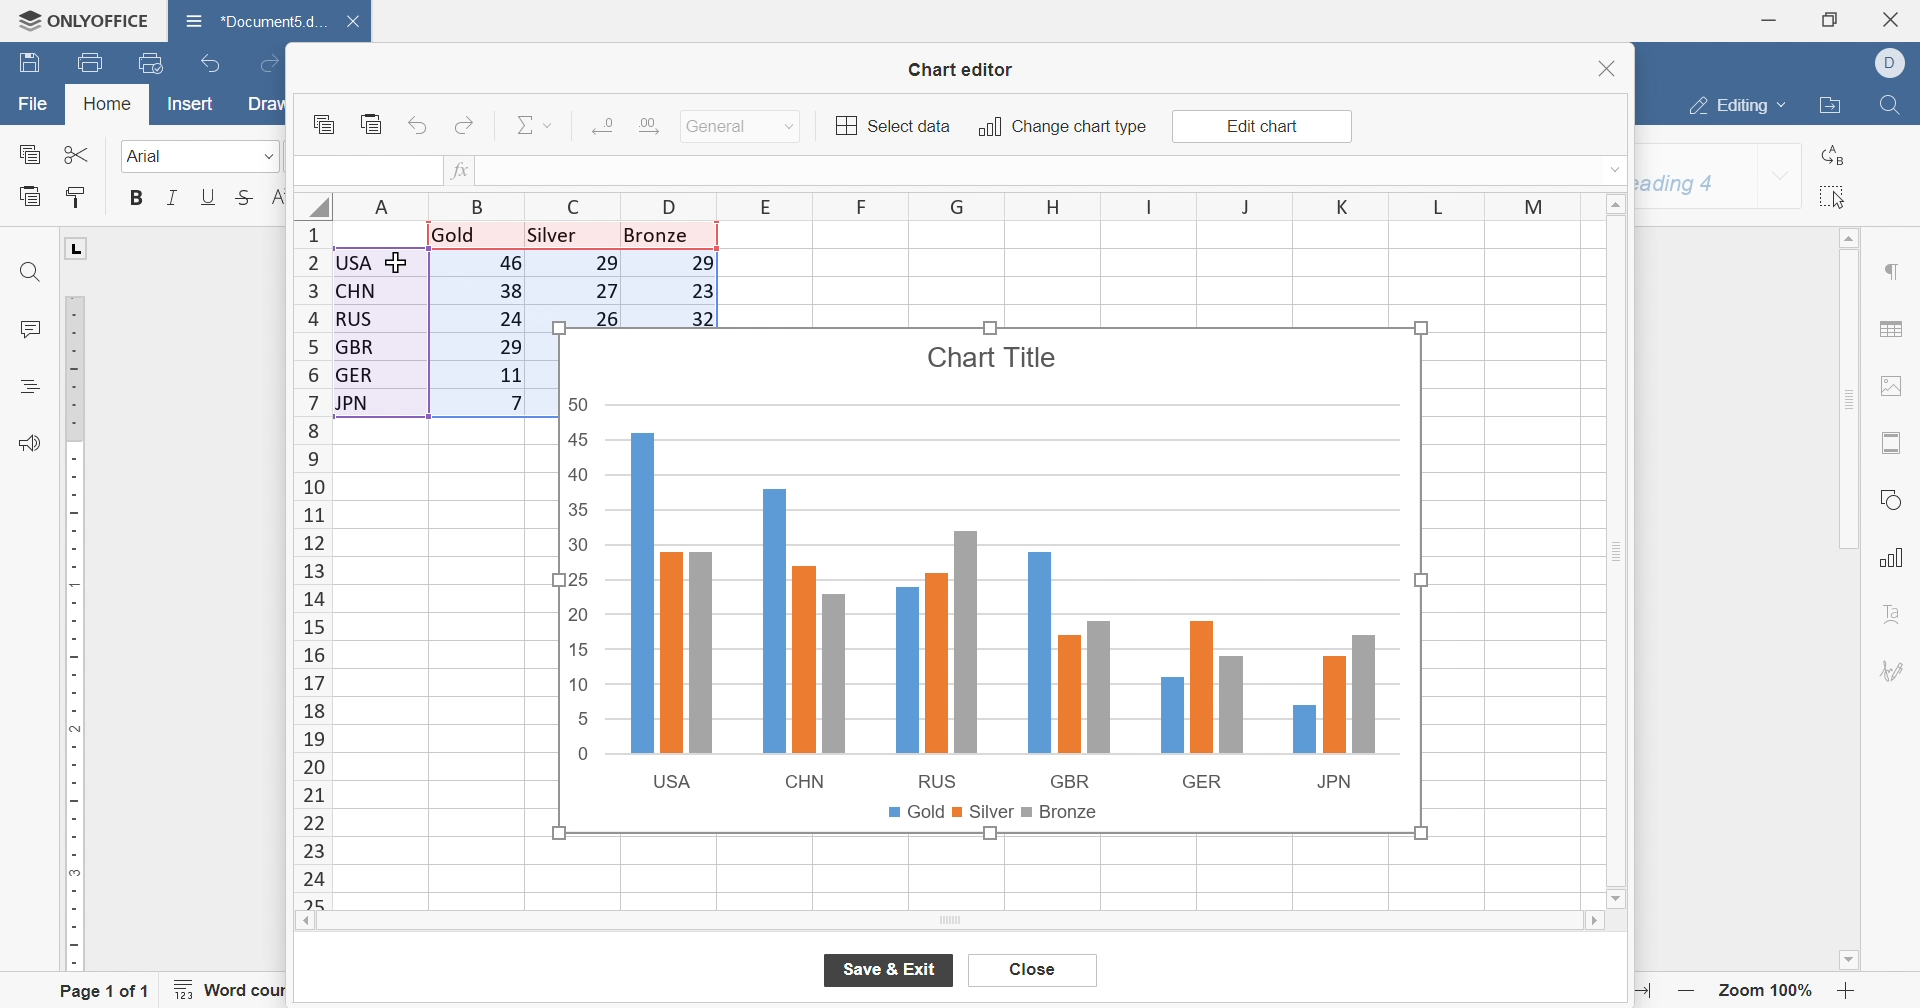 This screenshot has width=1920, height=1008. What do you see at coordinates (1032, 971) in the screenshot?
I see `cancel` at bounding box center [1032, 971].